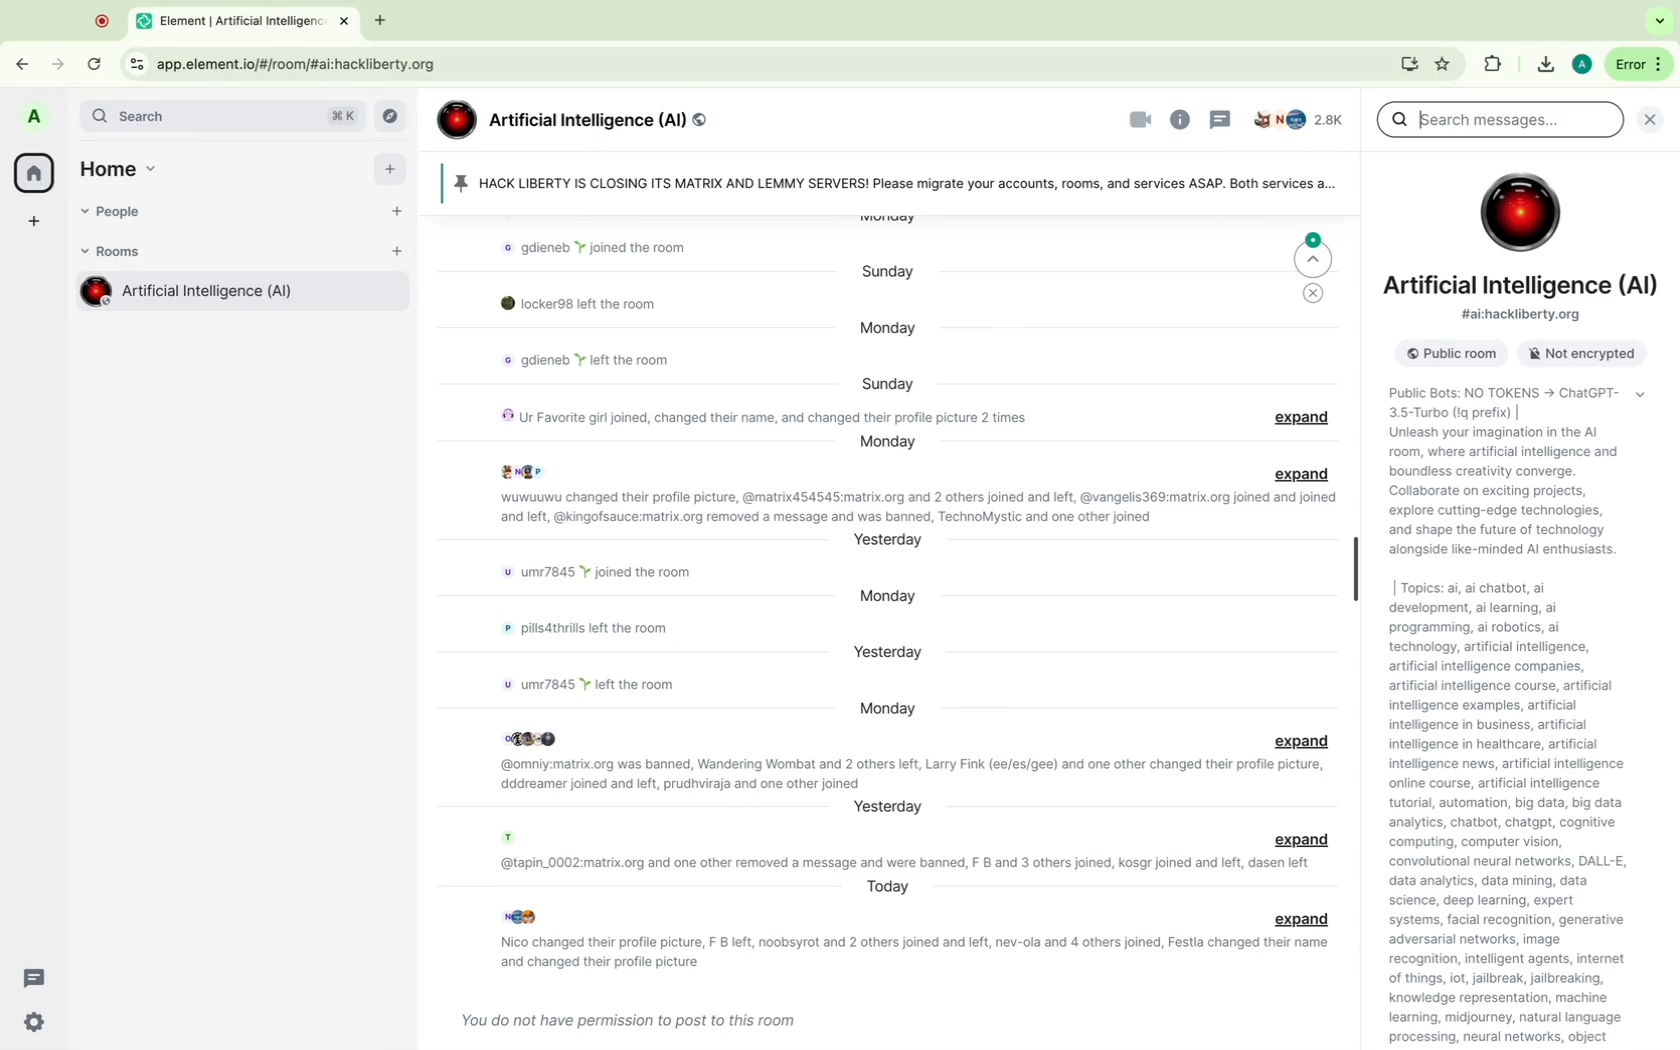 This screenshot has height=1050, width=1680. Describe the element at coordinates (508, 838) in the screenshot. I see `profile picture` at that location.